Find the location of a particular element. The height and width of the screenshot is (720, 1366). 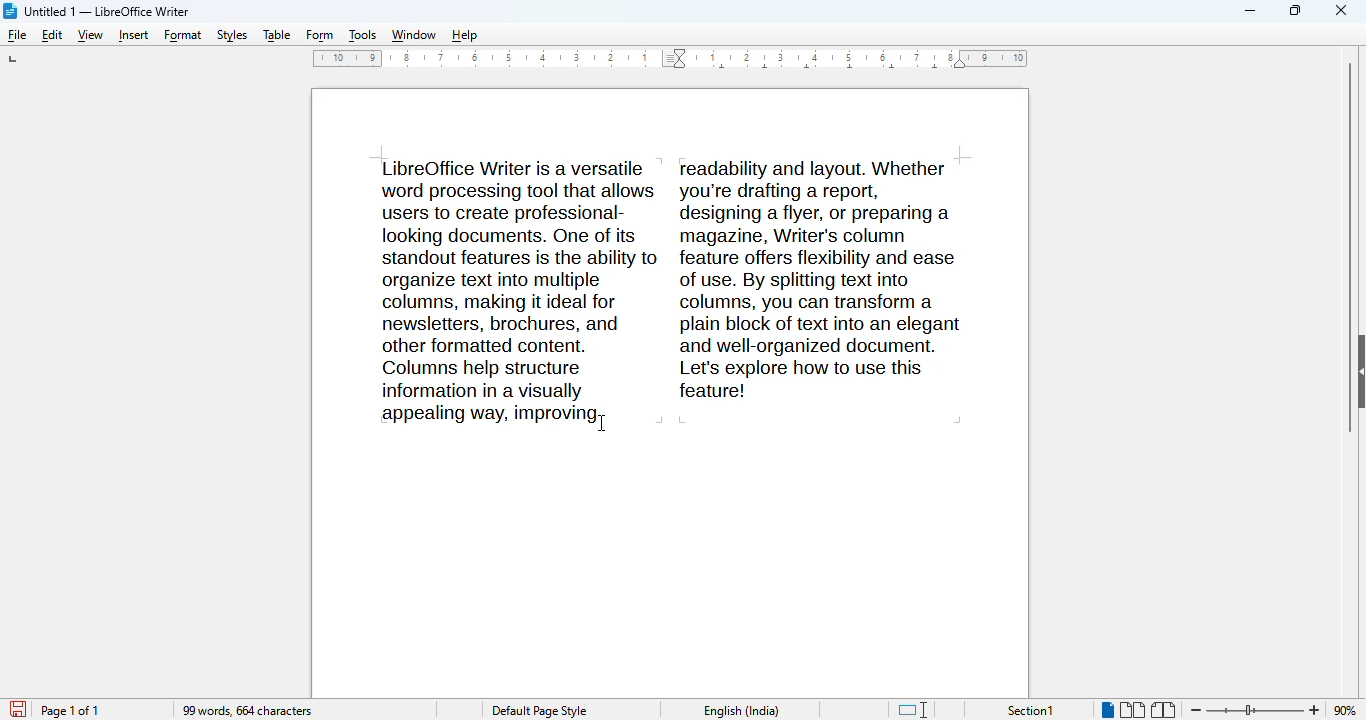

styles is located at coordinates (233, 36).